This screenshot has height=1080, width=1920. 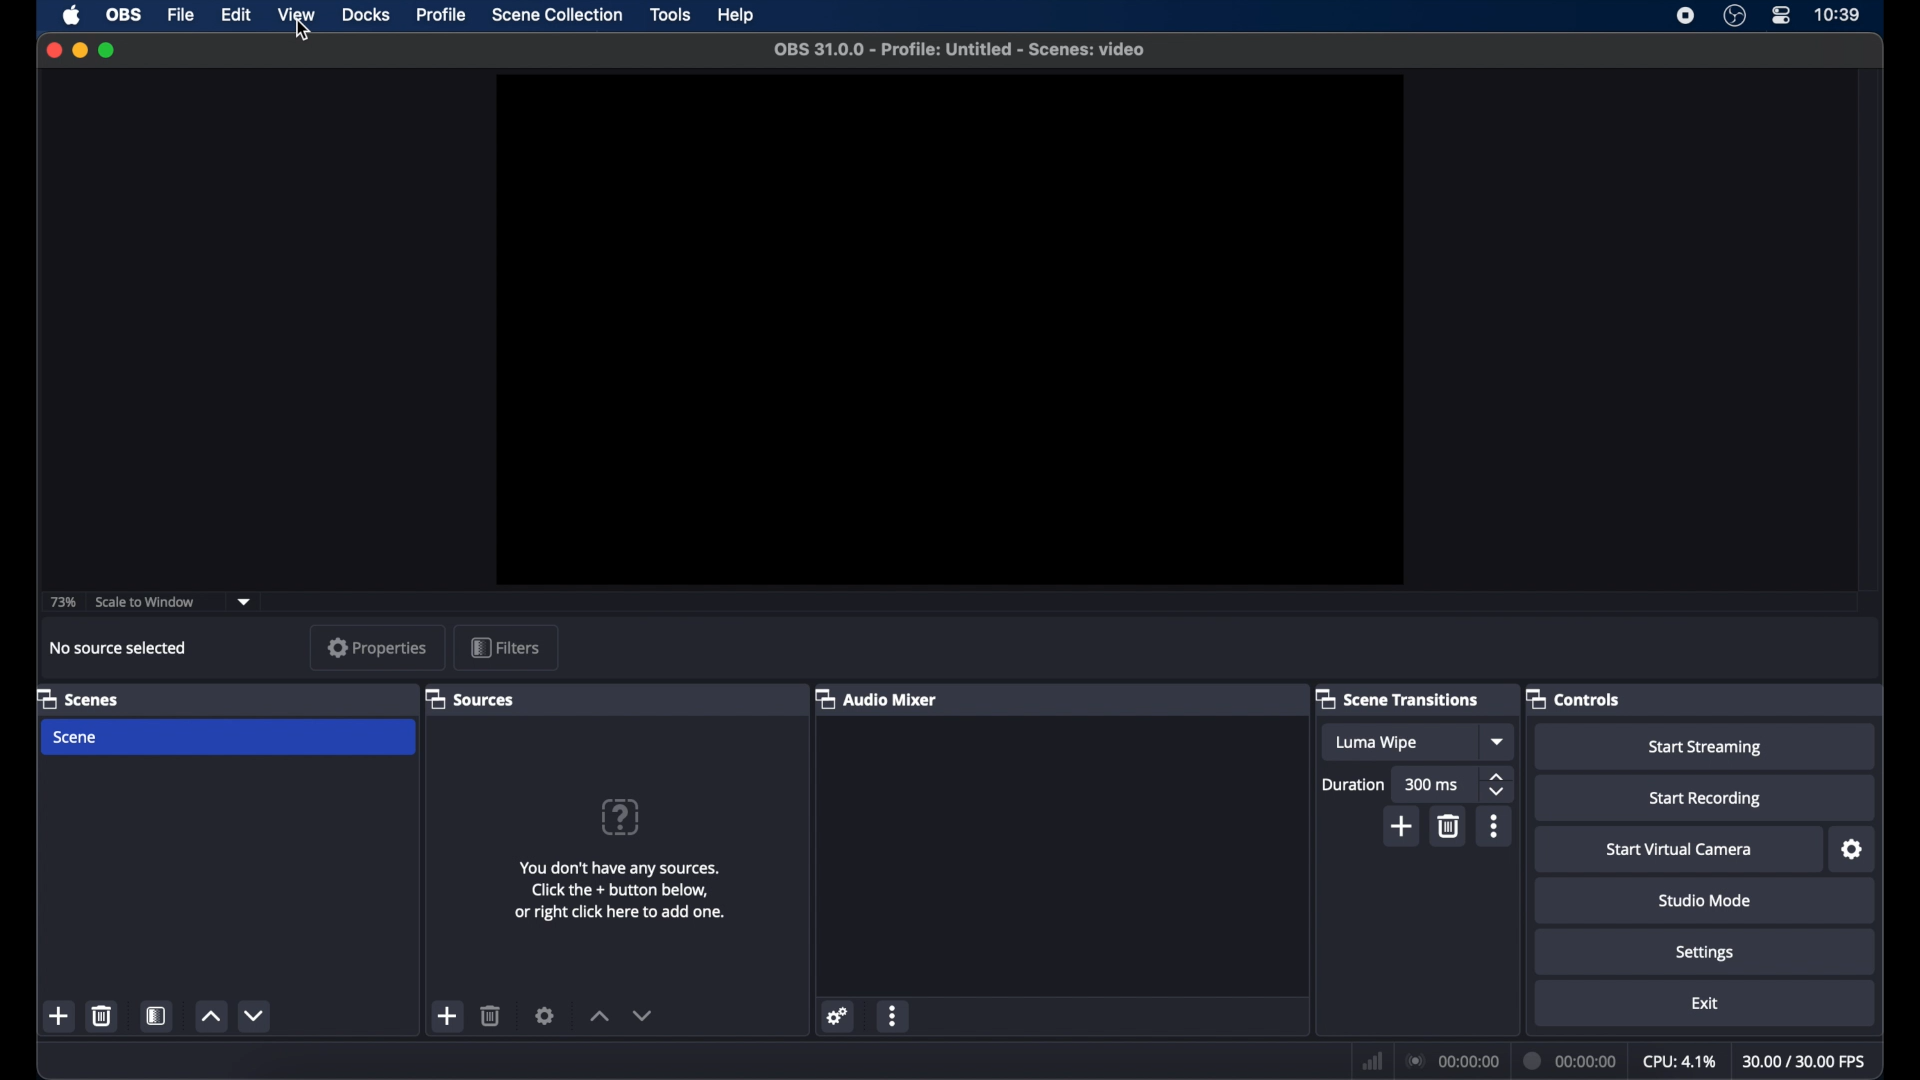 I want to click on cpu: 4.1%, so click(x=1678, y=1062).